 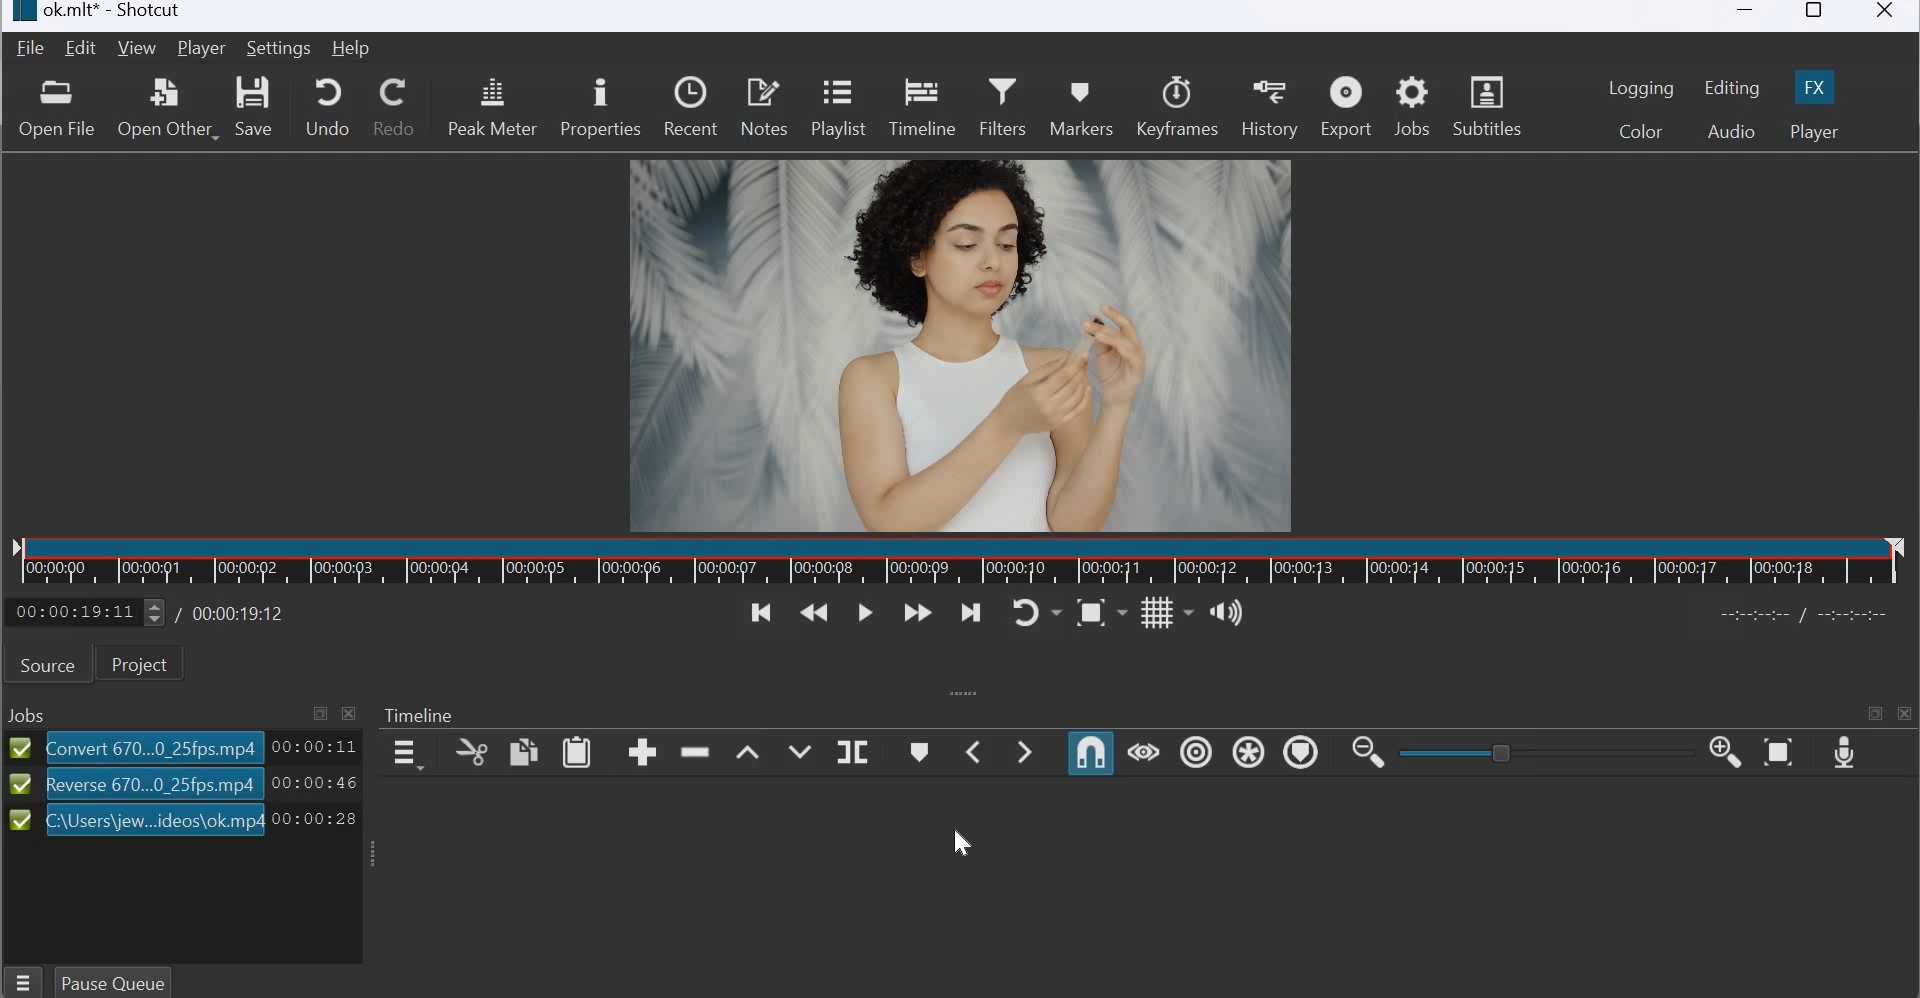 What do you see at coordinates (1872, 711) in the screenshot?
I see `maximize` at bounding box center [1872, 711].